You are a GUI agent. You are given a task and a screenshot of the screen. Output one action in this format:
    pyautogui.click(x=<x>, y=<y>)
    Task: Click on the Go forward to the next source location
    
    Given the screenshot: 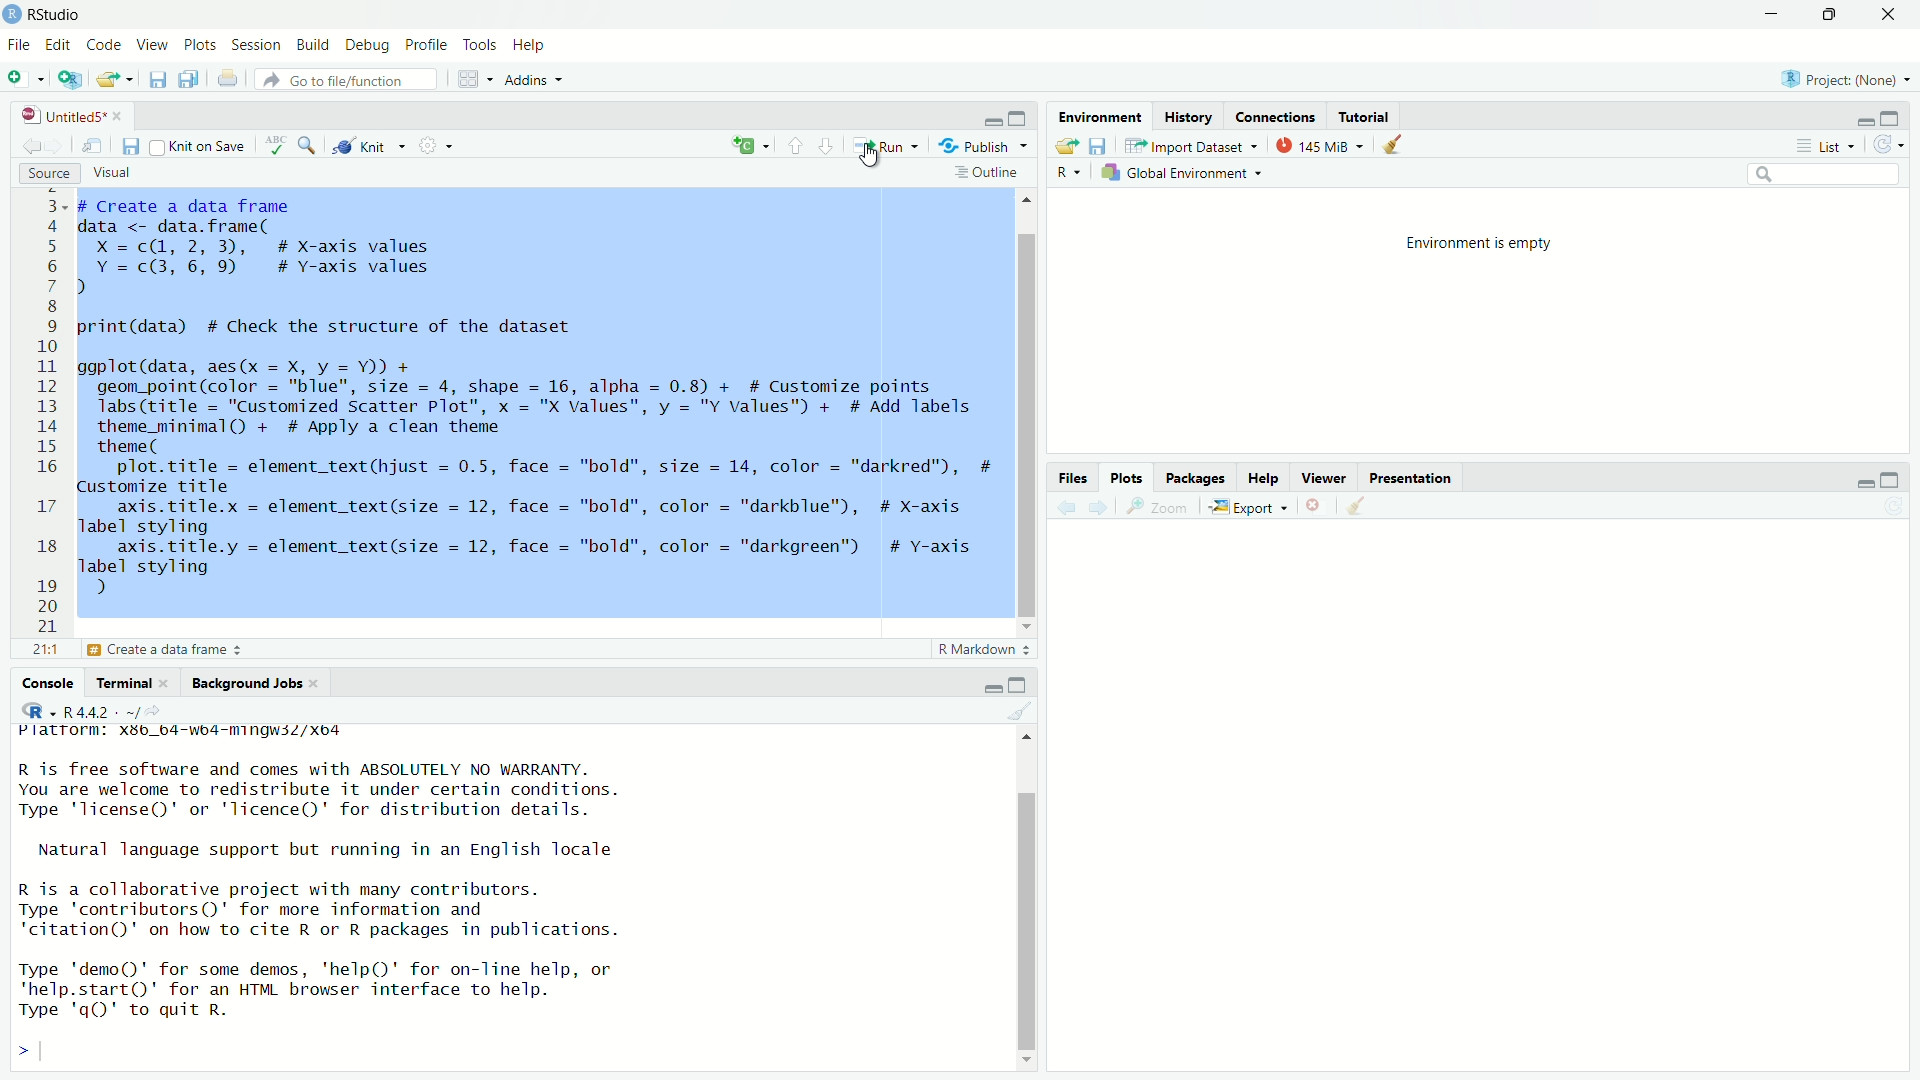 What is the action you would take?
    pyautogui.click(x=65, y=148)
    